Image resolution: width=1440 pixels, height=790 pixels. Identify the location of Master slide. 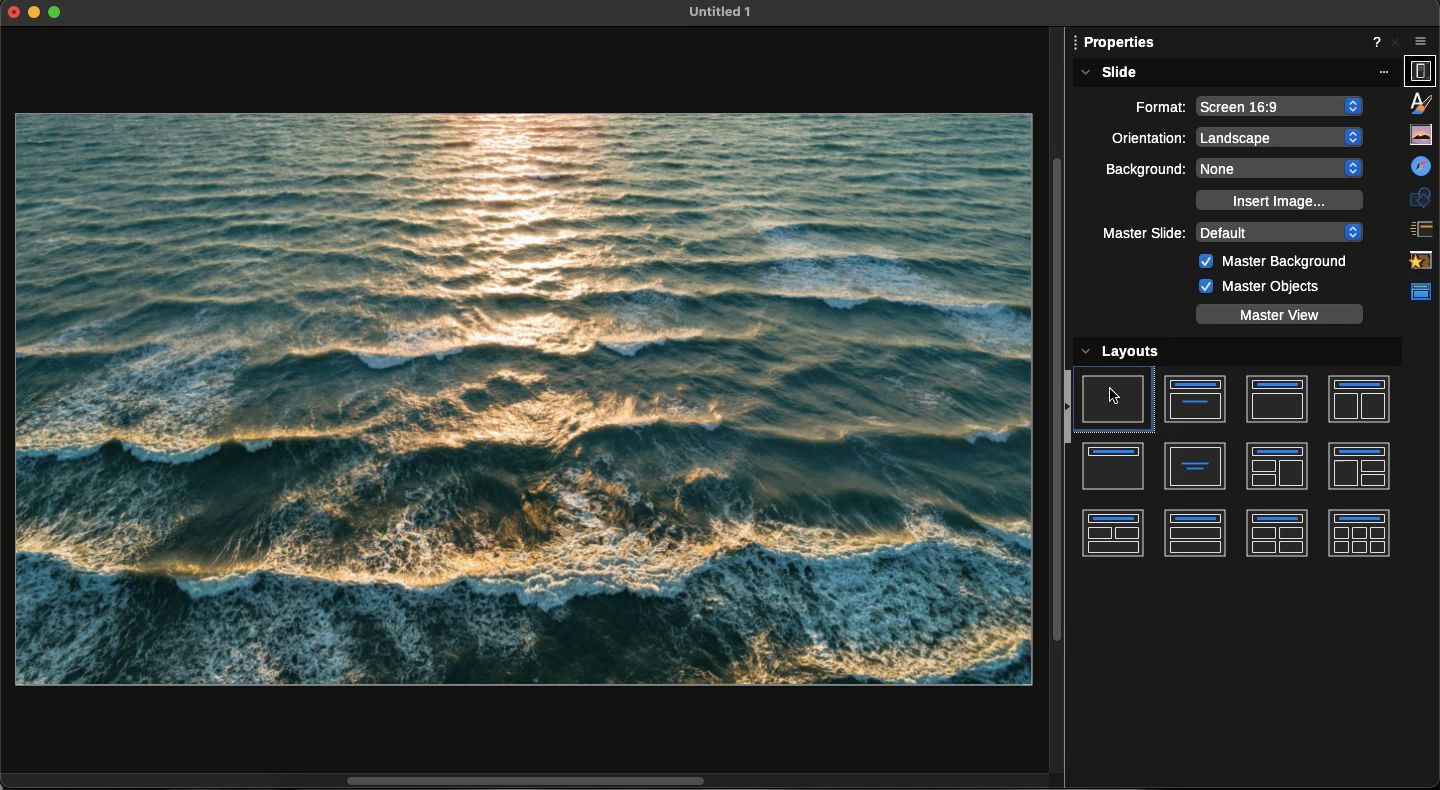
(1143, 234).